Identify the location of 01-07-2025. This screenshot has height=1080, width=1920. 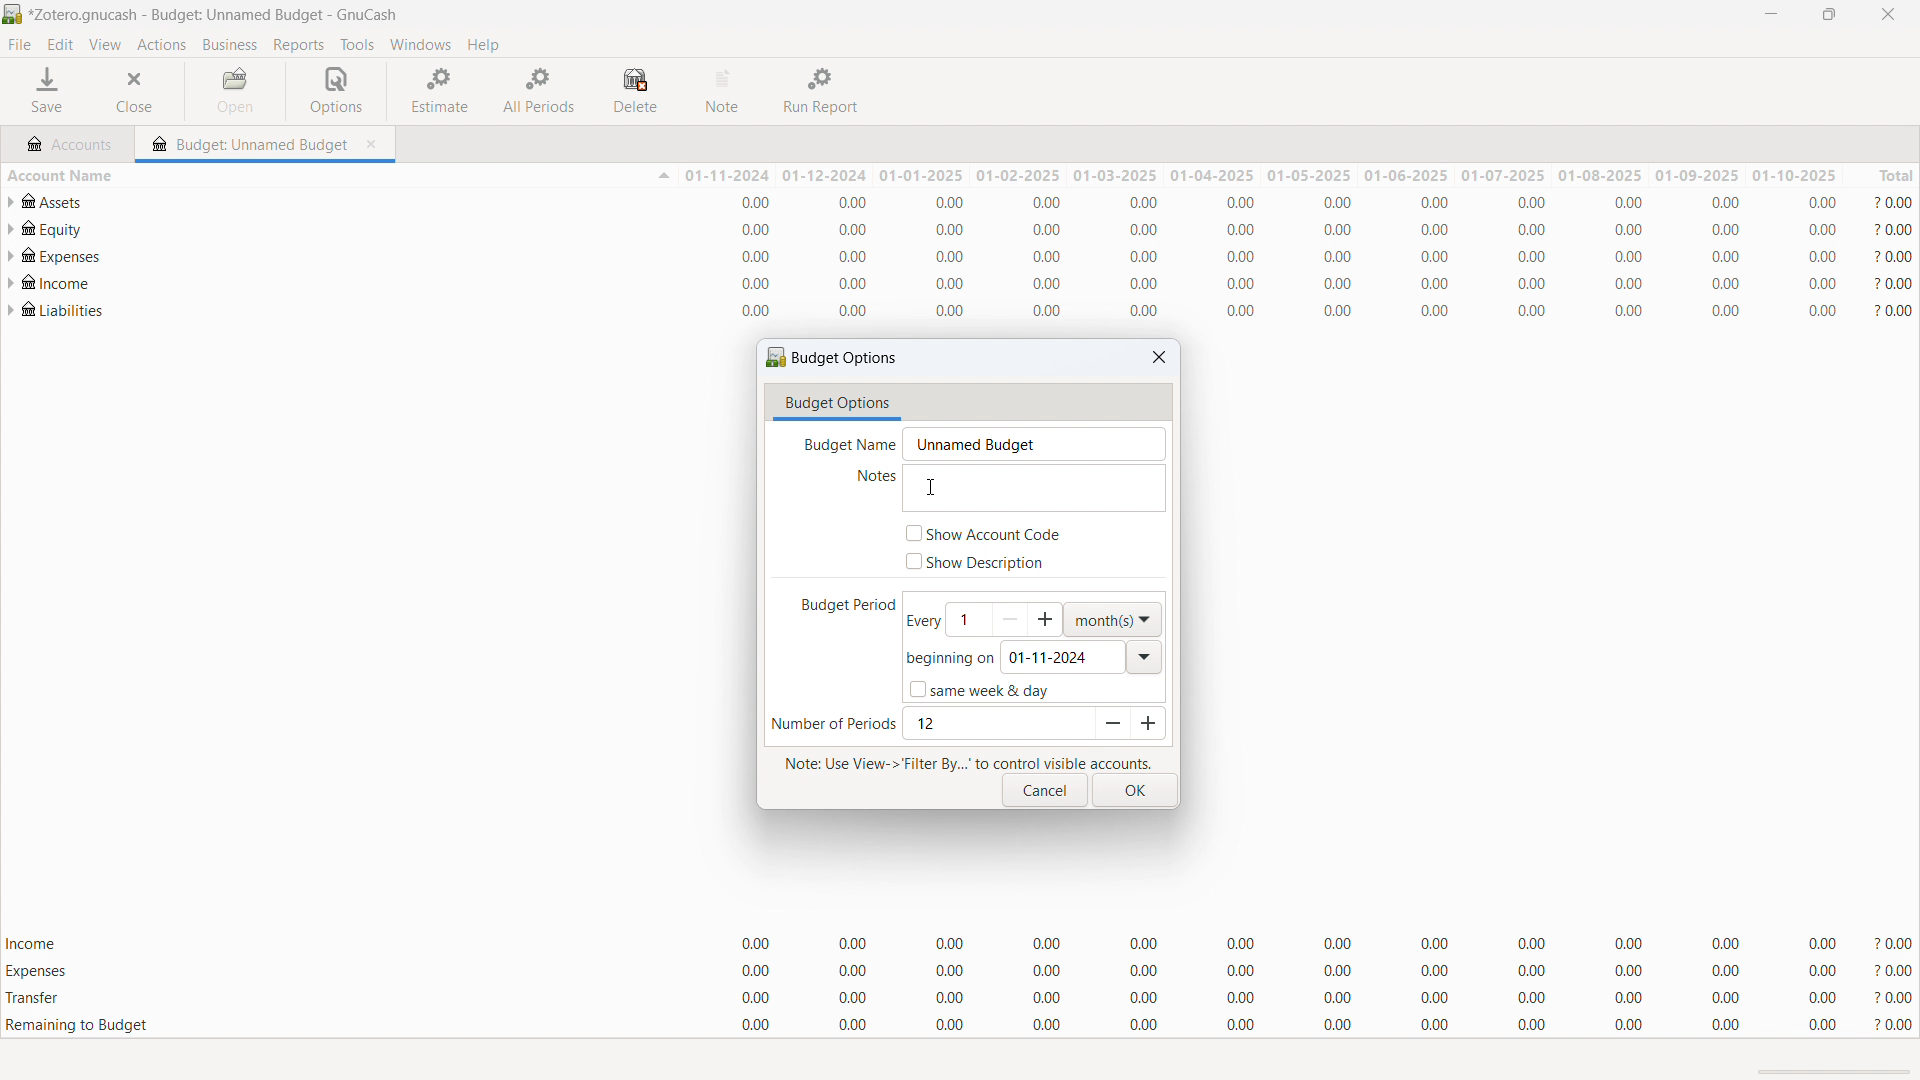
(1503, 175).